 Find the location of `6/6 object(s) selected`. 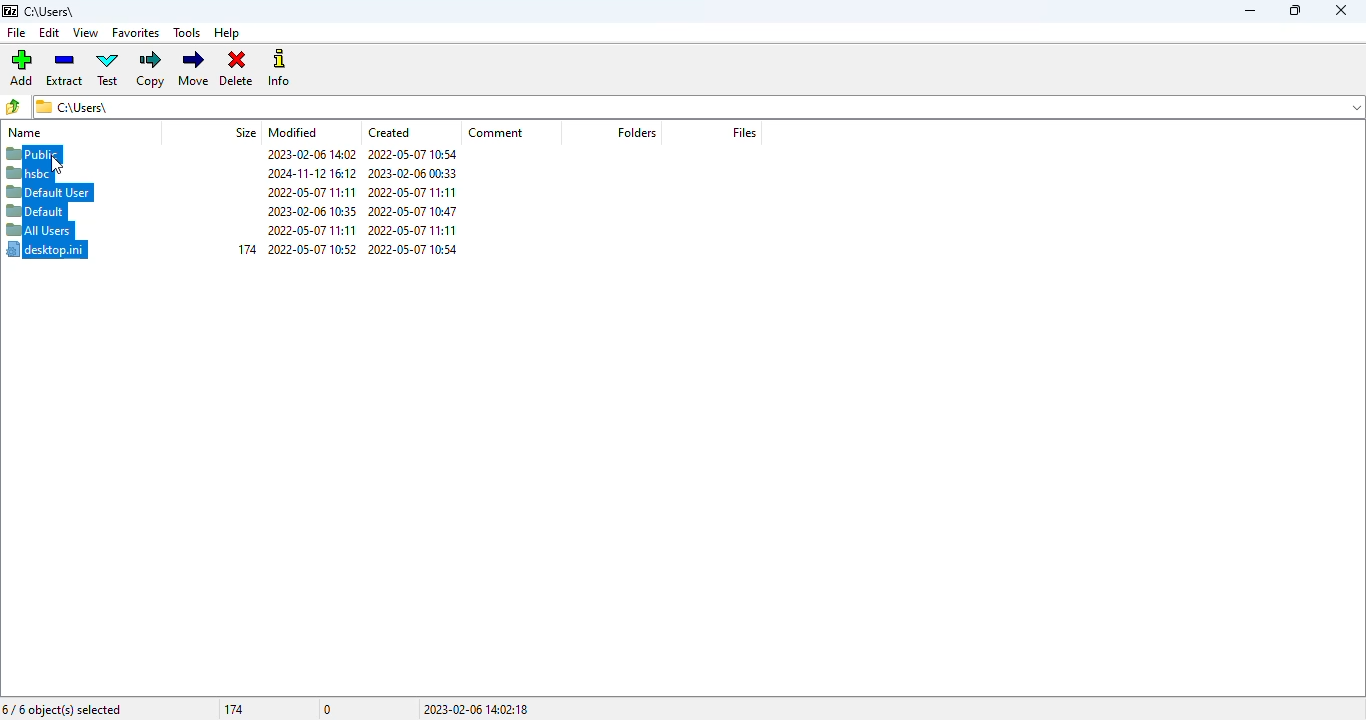

6/6 object(s) selected is located at coordinates (62, 710).